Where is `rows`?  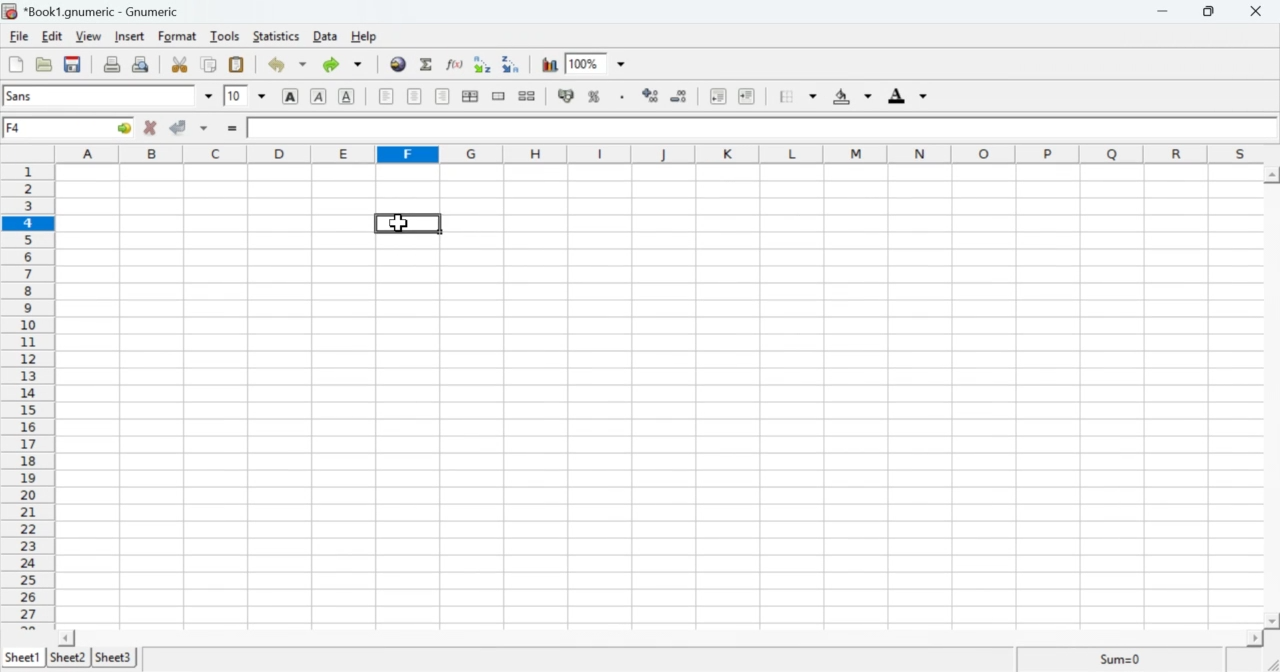
rows is located at coordinates (30, 393).